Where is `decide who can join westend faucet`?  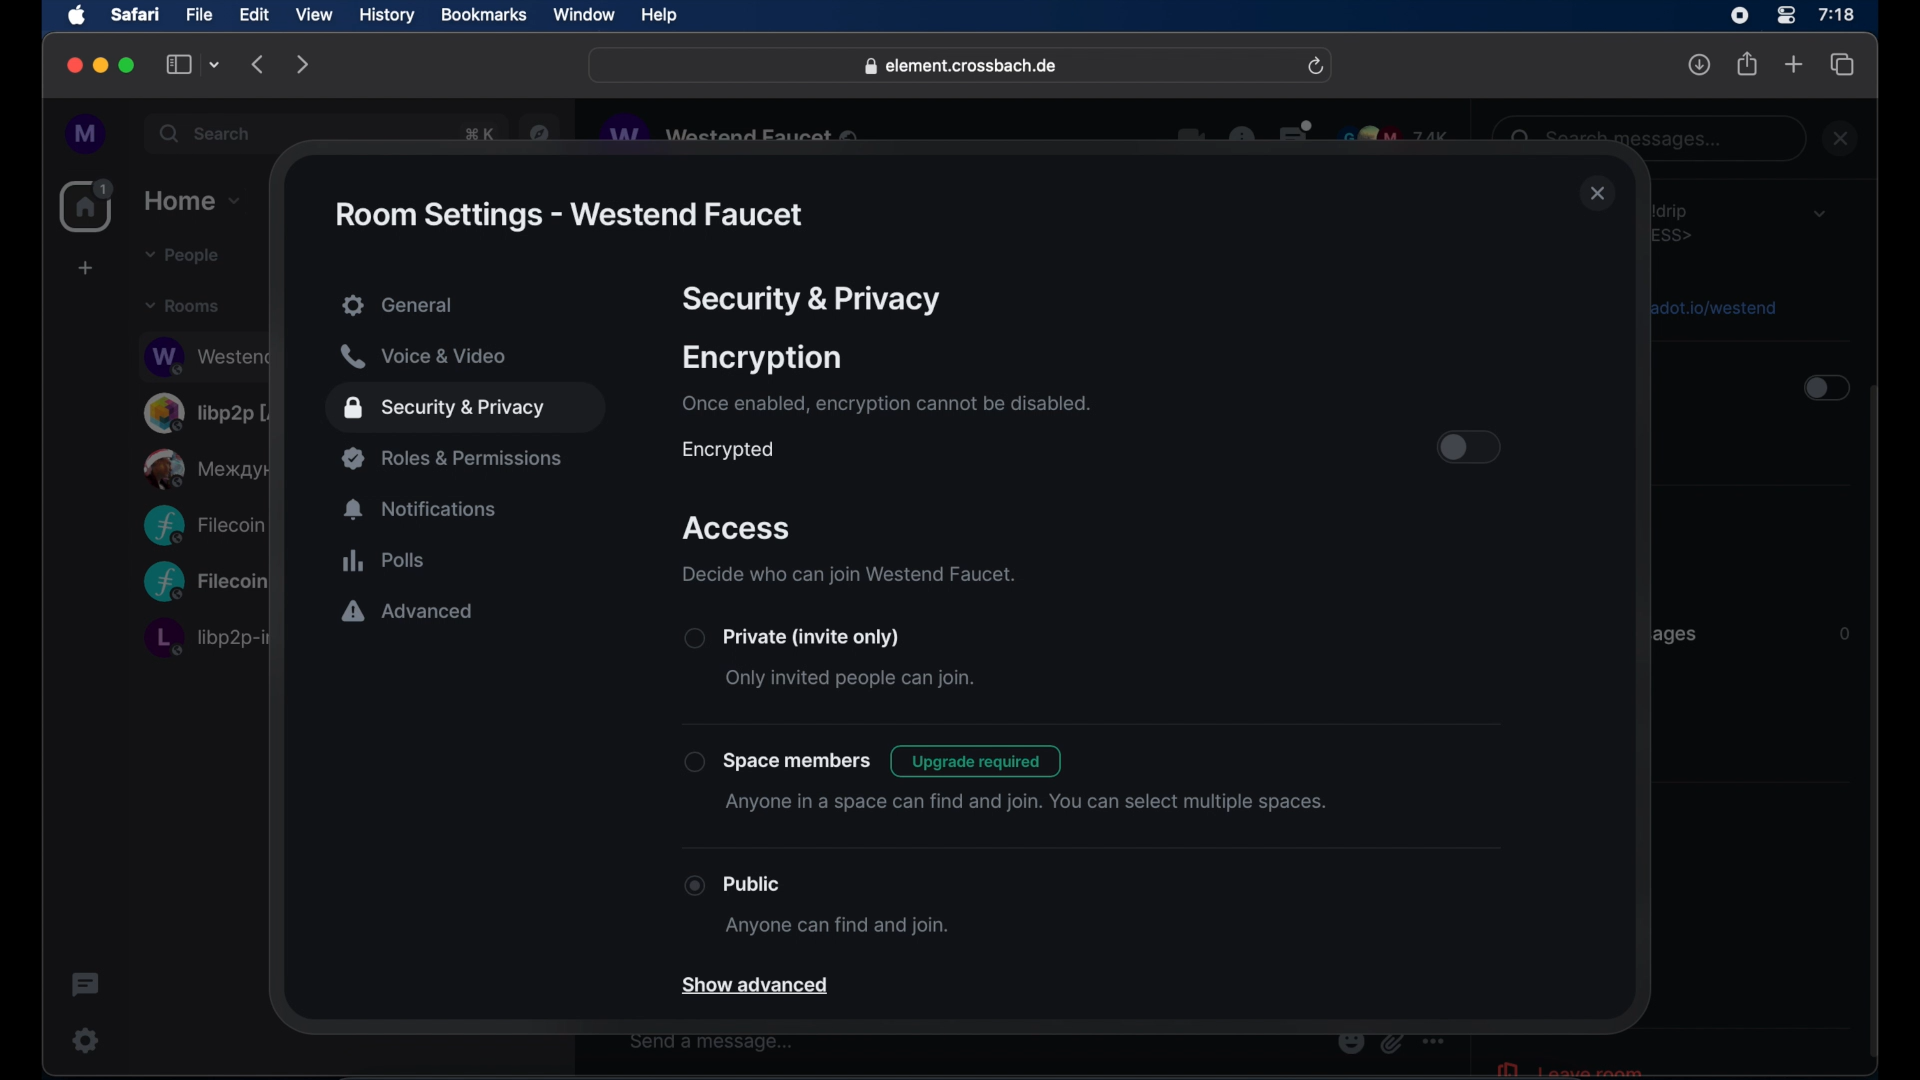 decide who can join westend faucet is located at coordinates (849, 575).